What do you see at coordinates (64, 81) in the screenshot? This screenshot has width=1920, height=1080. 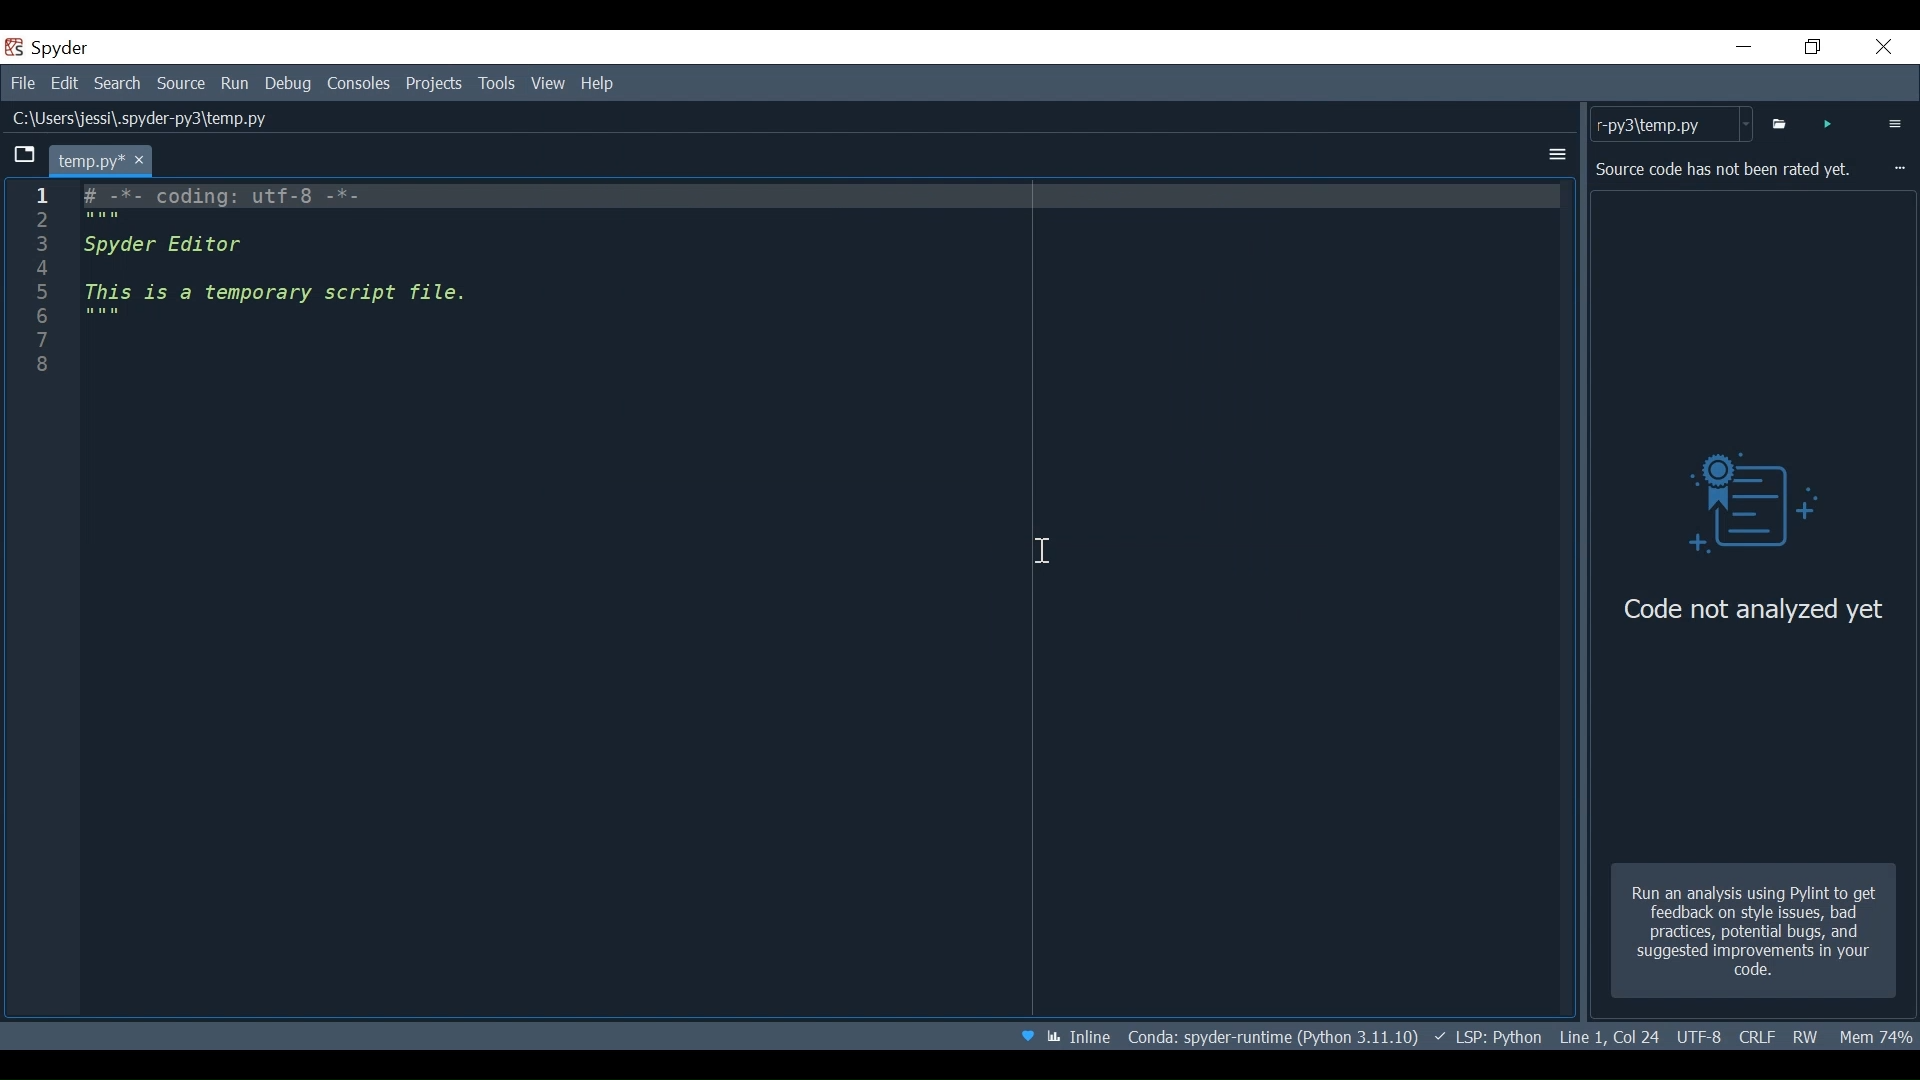 I see `Edit` at bounding box center [64, 81].